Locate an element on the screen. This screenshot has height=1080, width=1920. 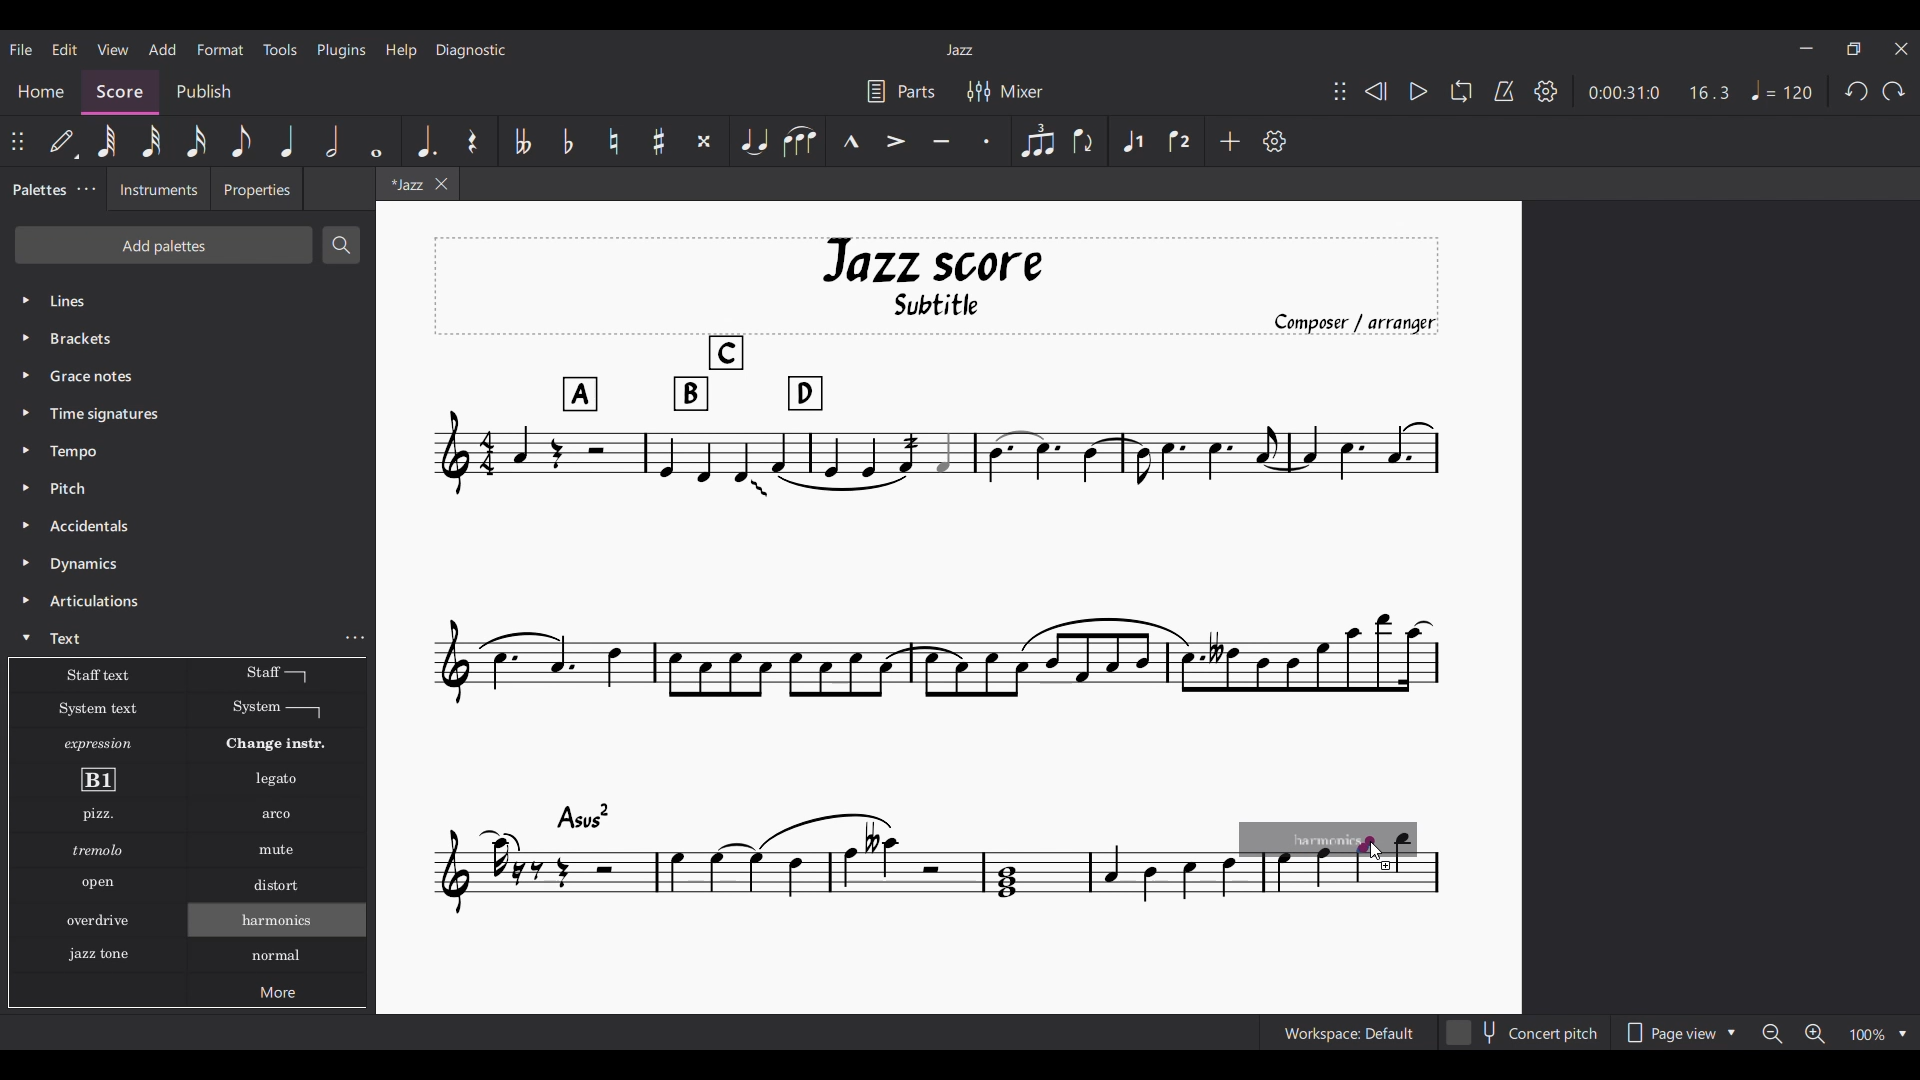
Bracket is located at coordinates (95, 340).